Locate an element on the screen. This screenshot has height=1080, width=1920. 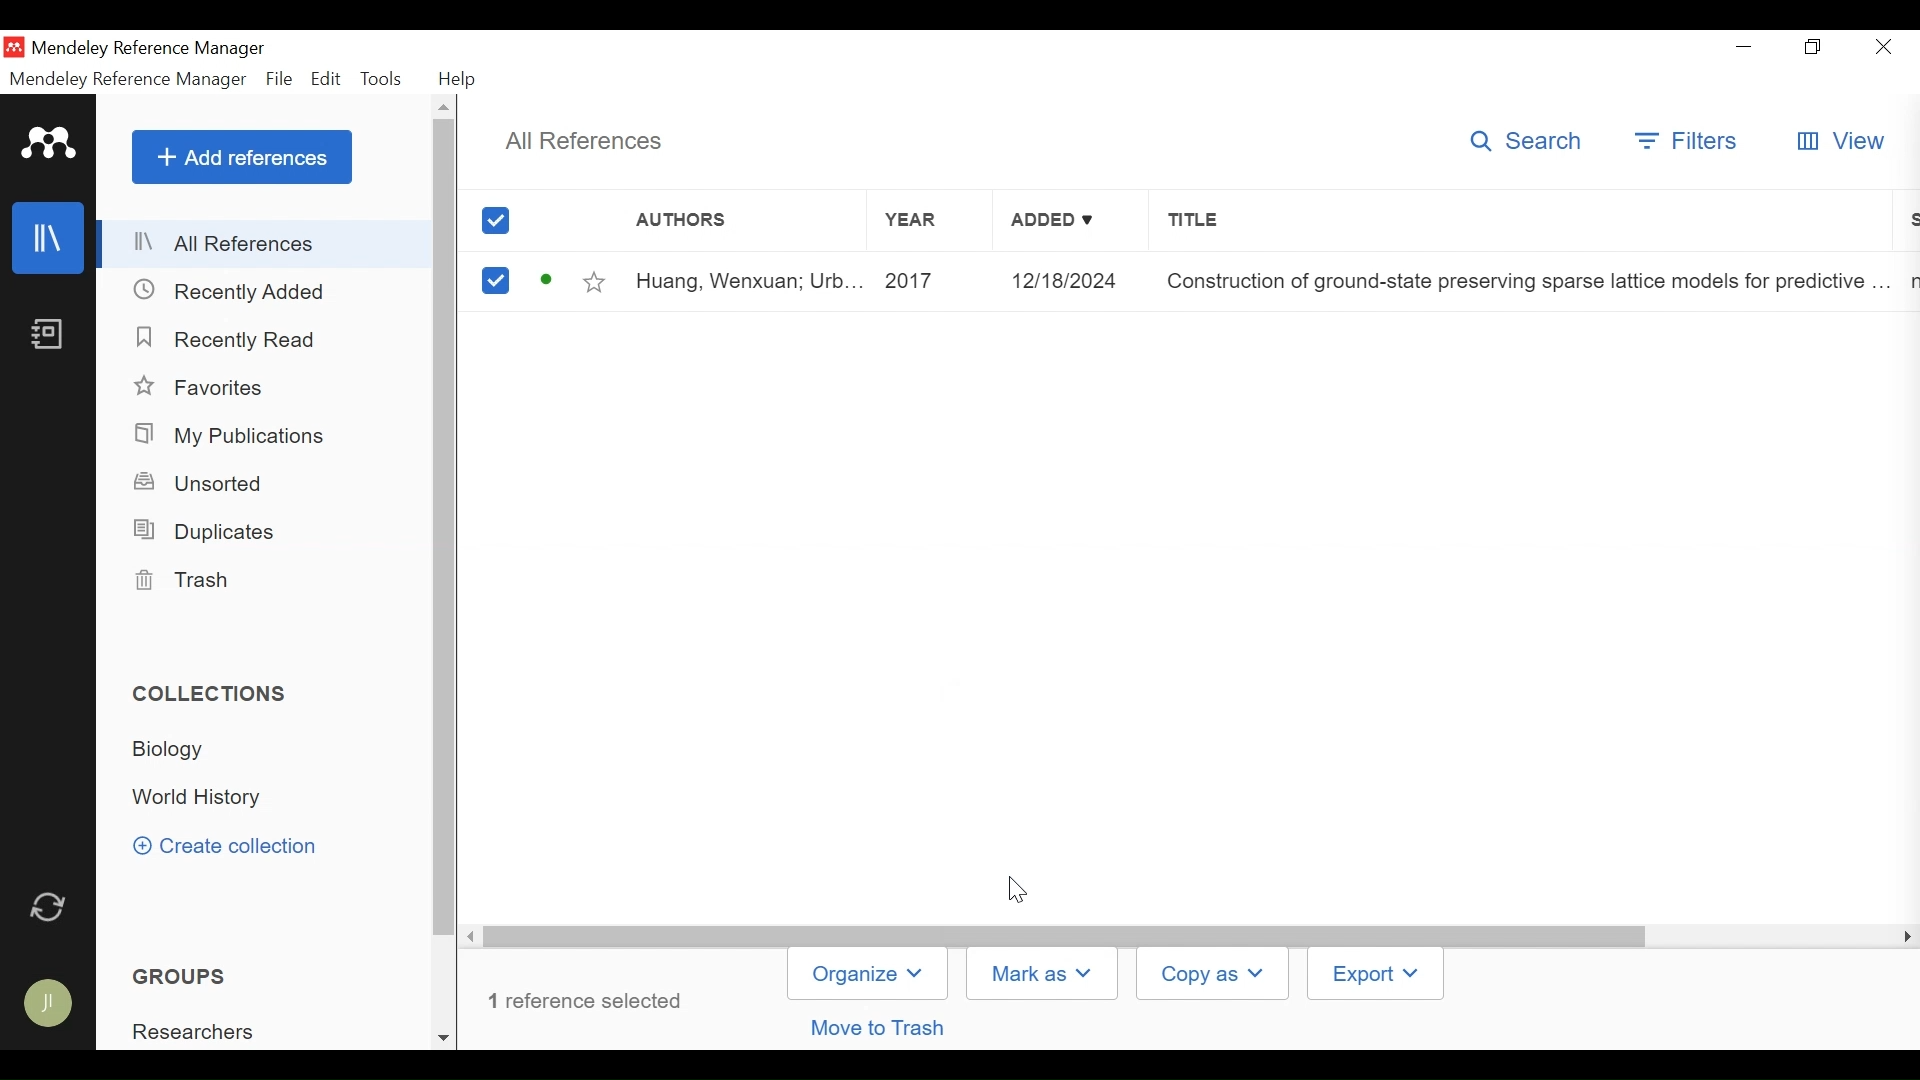
All References is located at coordinates (265, 245).